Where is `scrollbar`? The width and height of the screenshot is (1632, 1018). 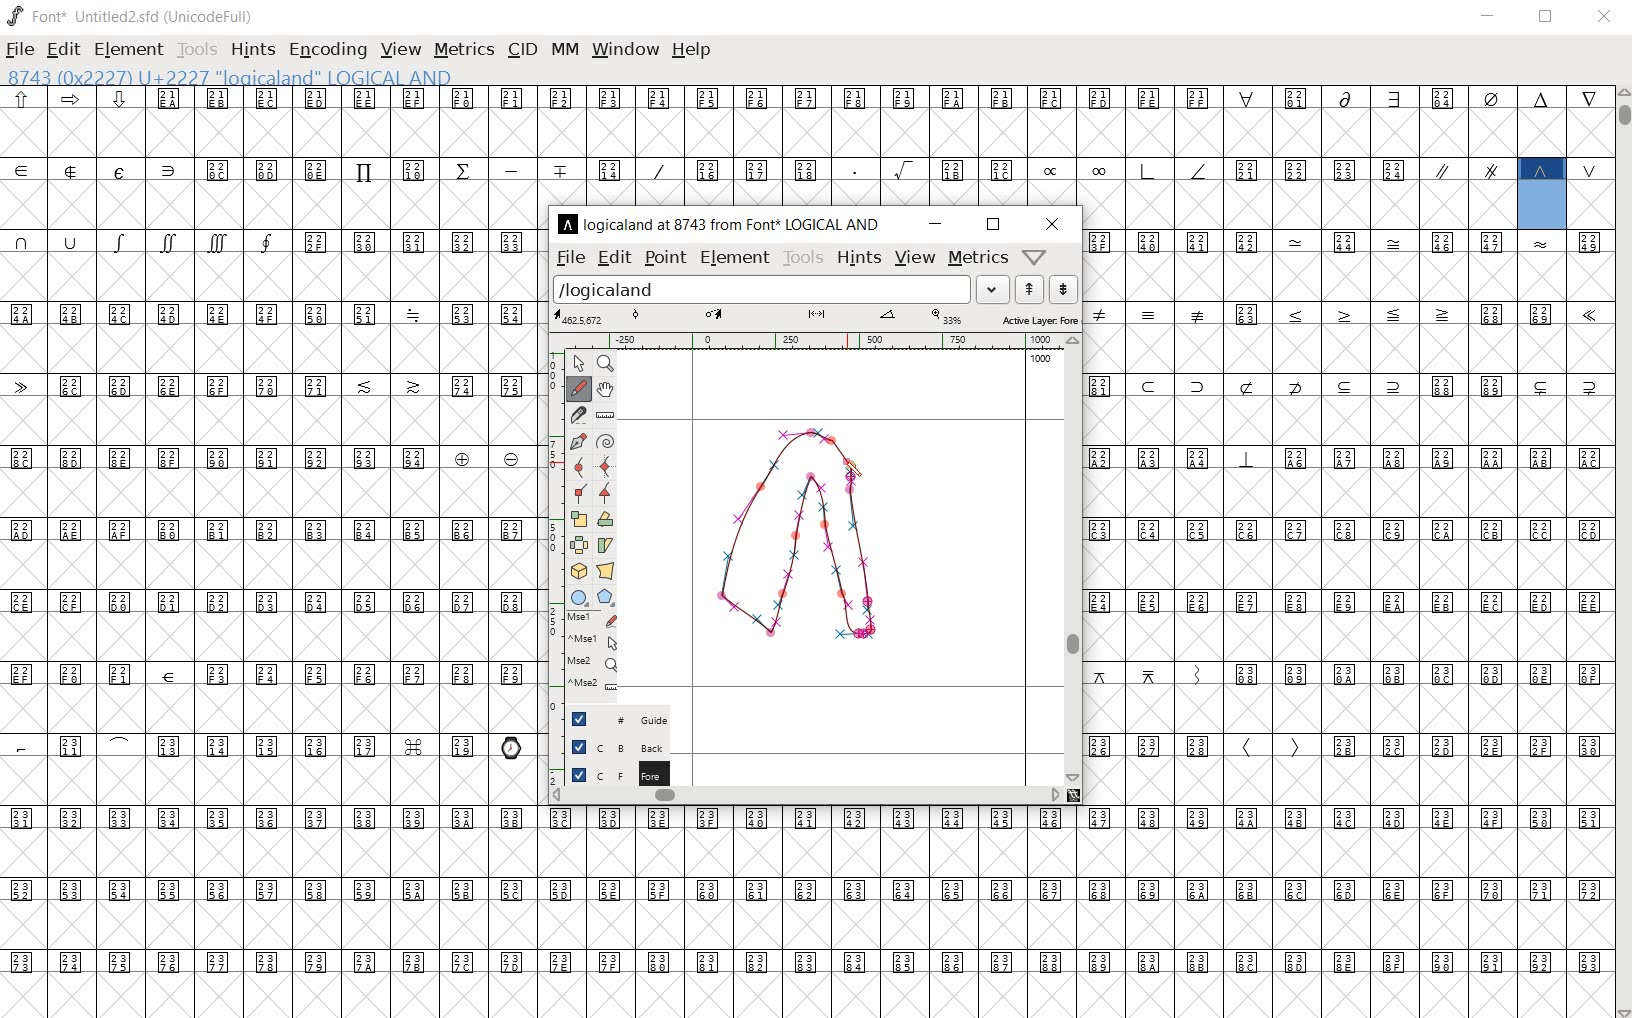 scrollbar is located at coordinates (804, 795).